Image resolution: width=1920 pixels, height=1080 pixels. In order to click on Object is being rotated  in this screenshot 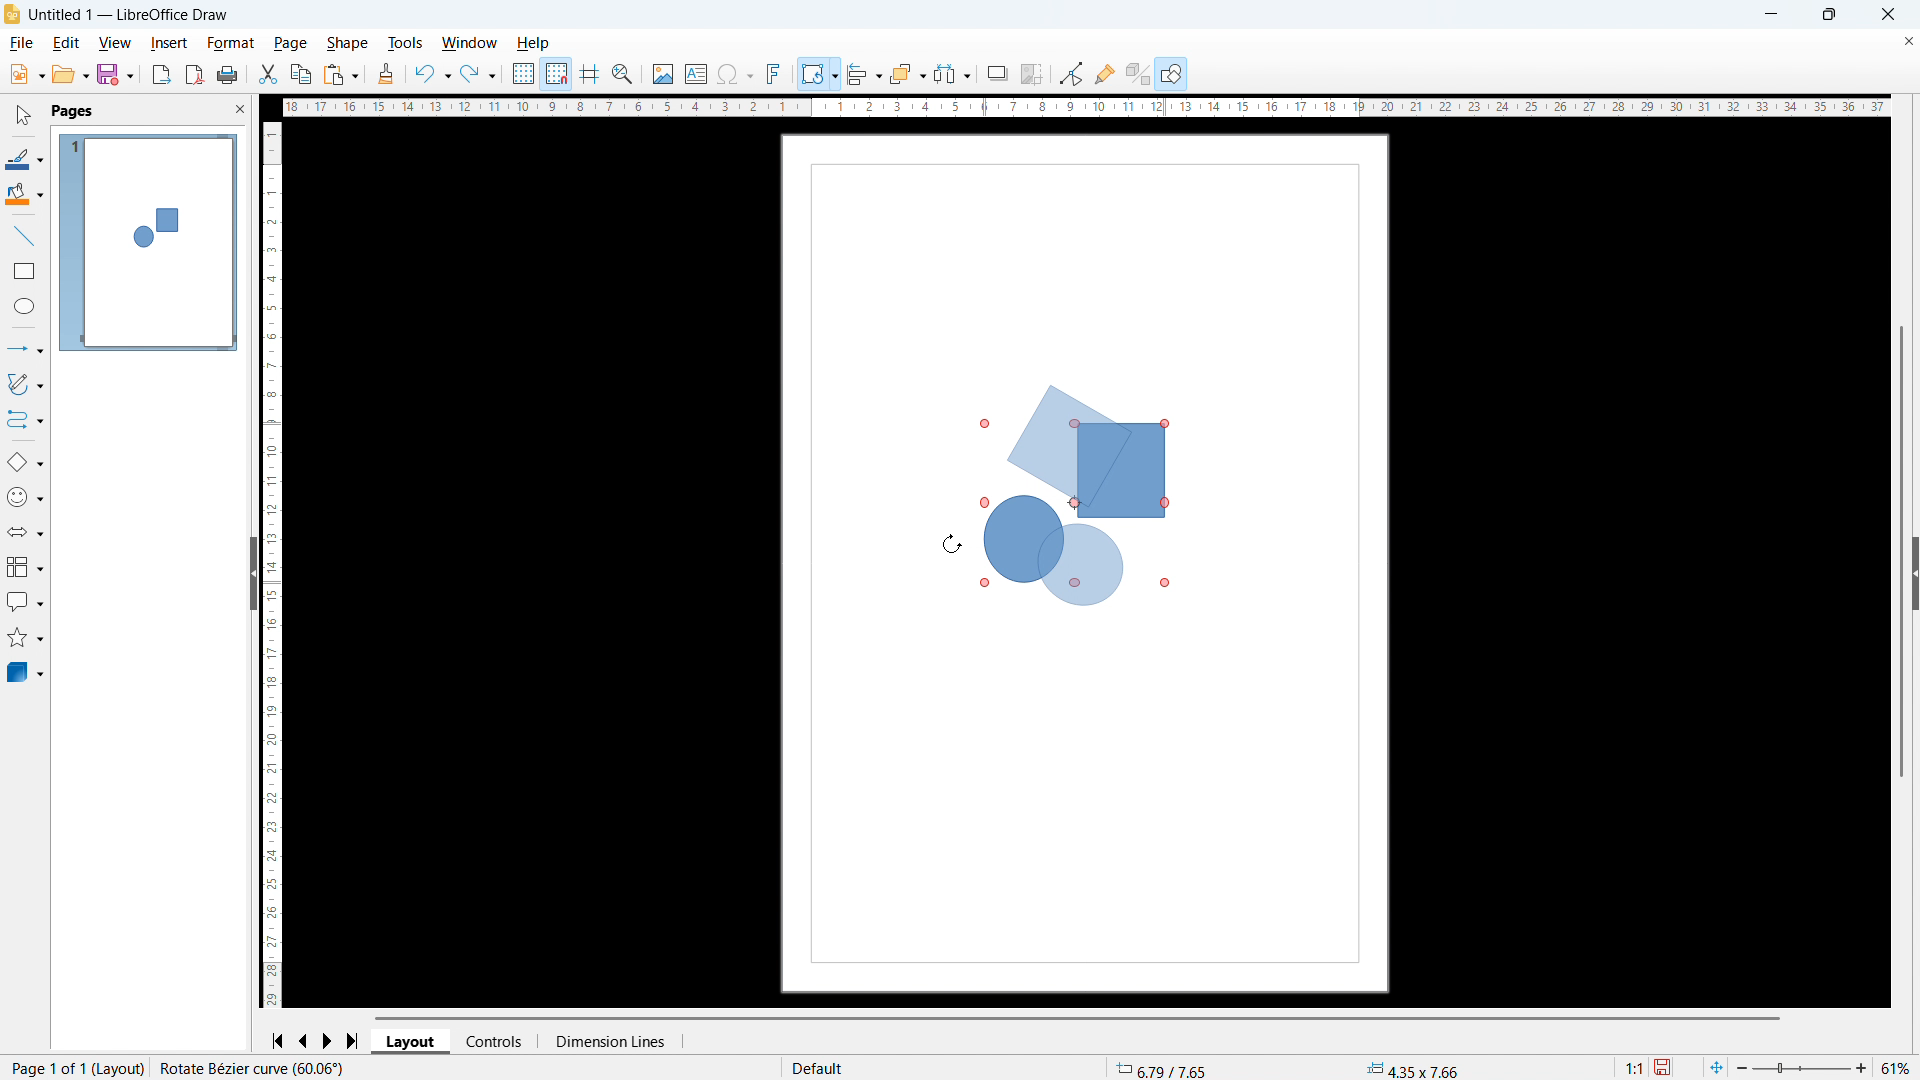, I will do `click(1077, 495)`.